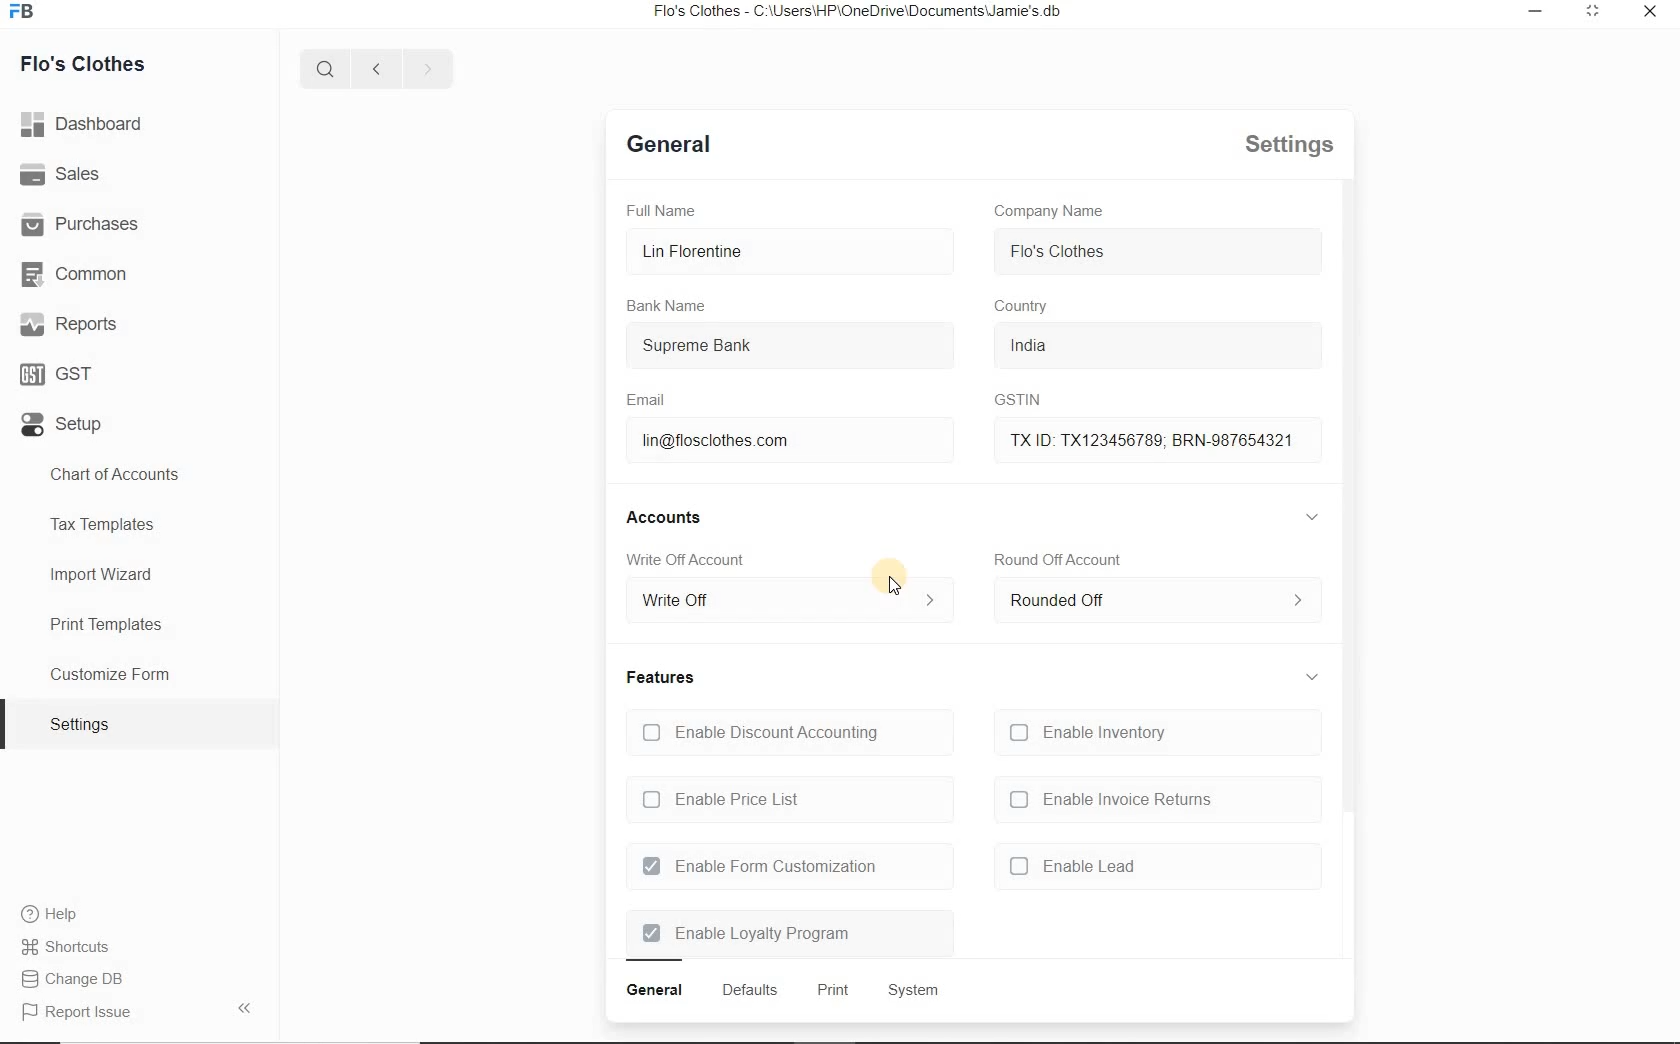 The height and width of the screenshot is (1044, 1680). Describe the element at coordinates (74, 324) in the screenshot. I see `Reports` at that location.